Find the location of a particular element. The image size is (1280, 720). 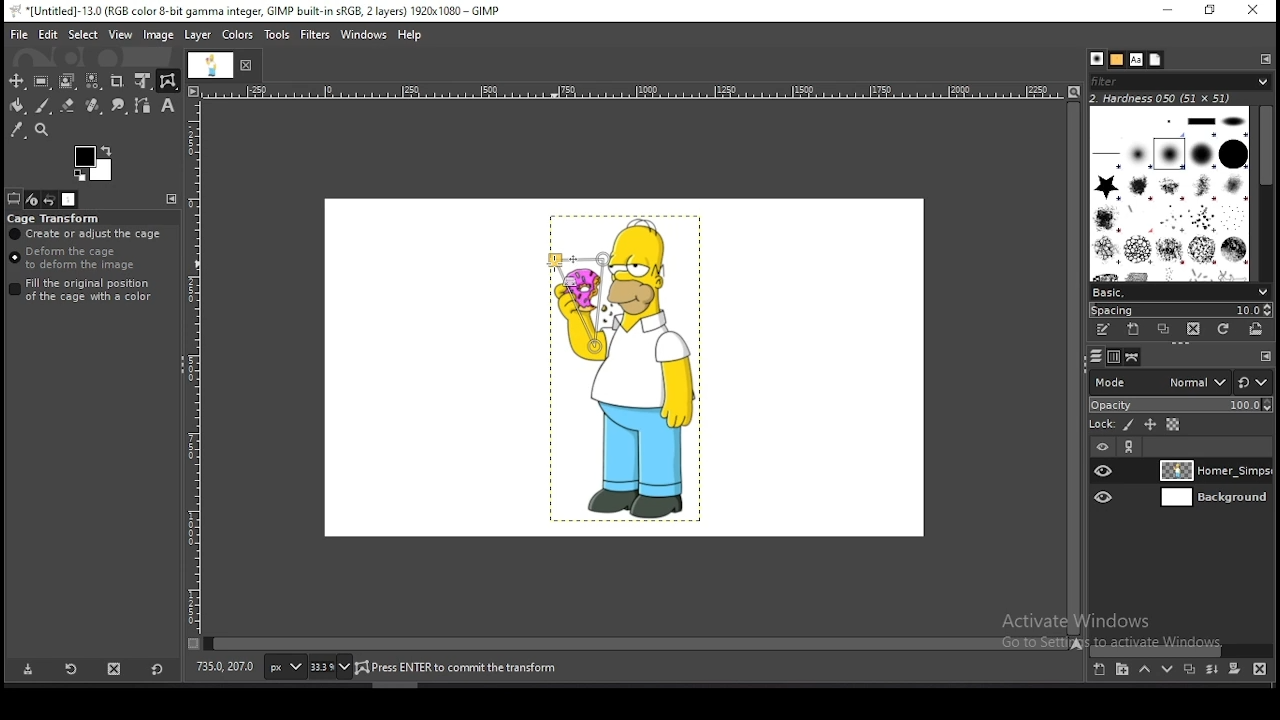

select is located at coordinates (83, 34).